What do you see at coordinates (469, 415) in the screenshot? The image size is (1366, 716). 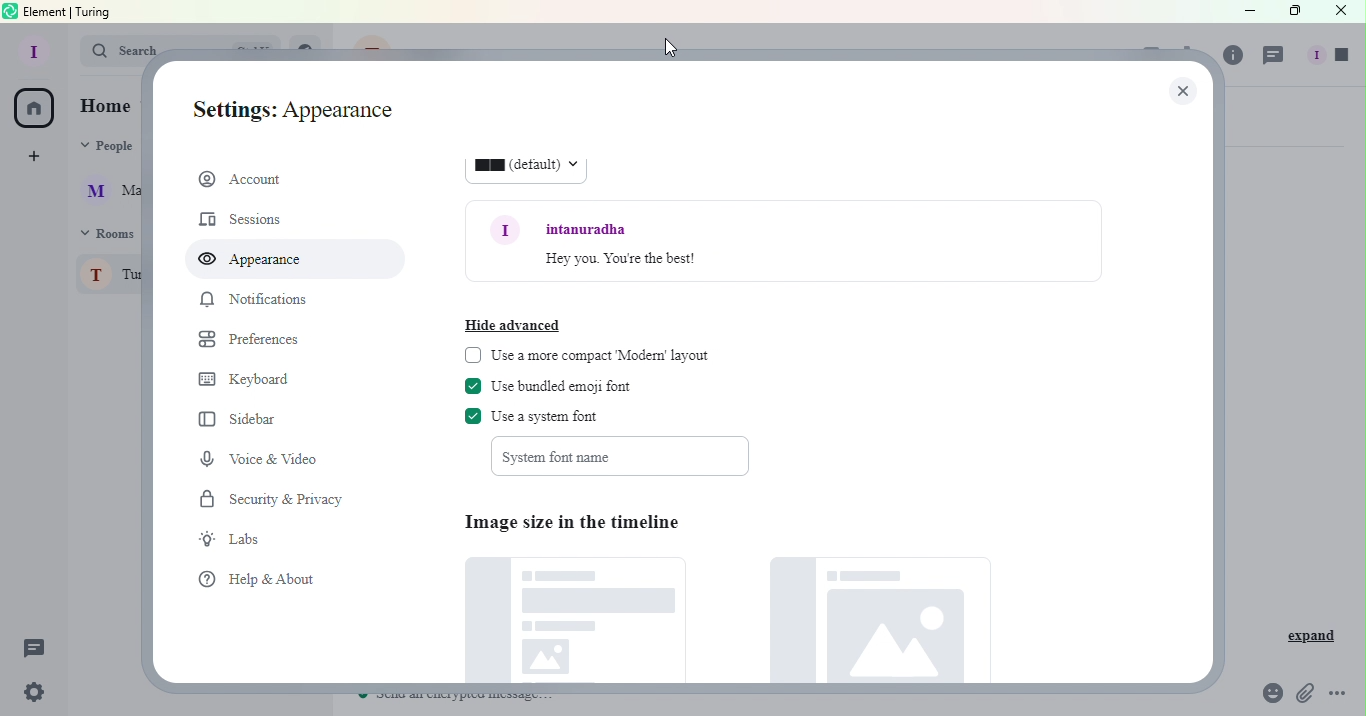 I see `check box` at bounding box center [469, 415].